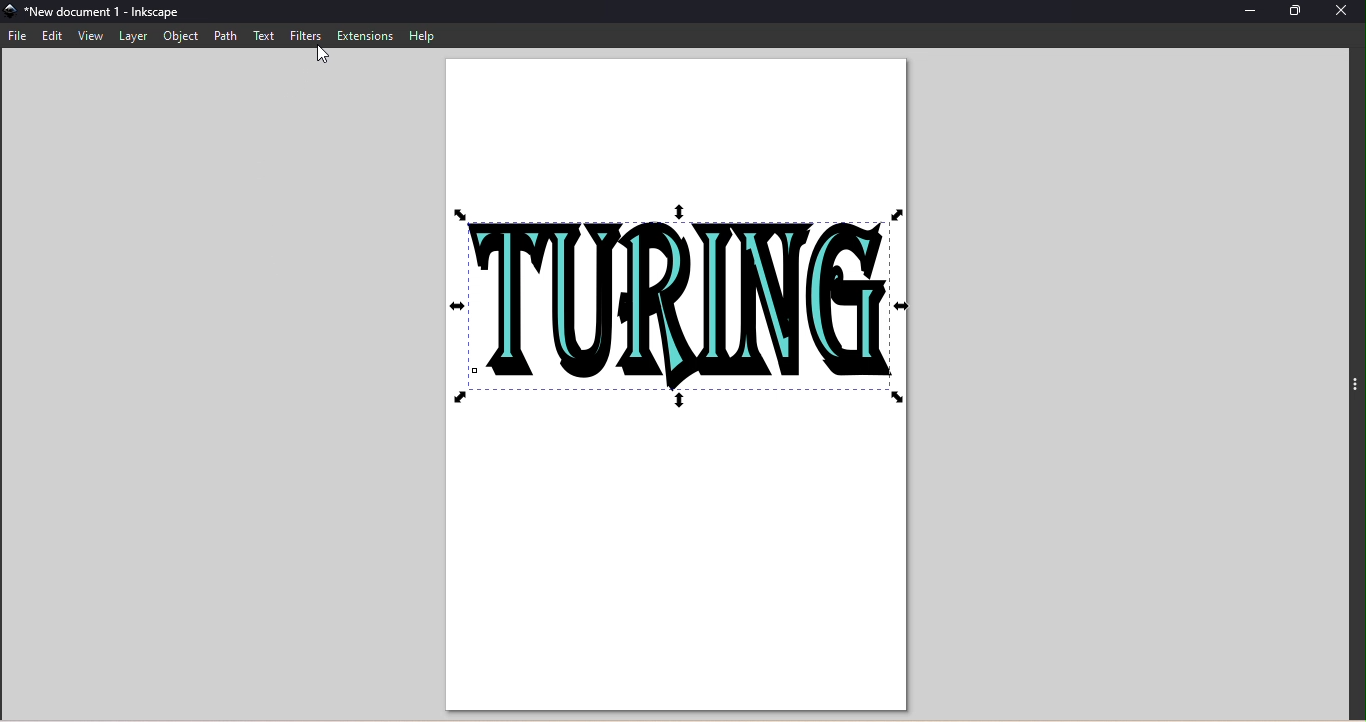  Describe the element at coordinates (224, 37) in the screenshot. I see `Path` at that location.